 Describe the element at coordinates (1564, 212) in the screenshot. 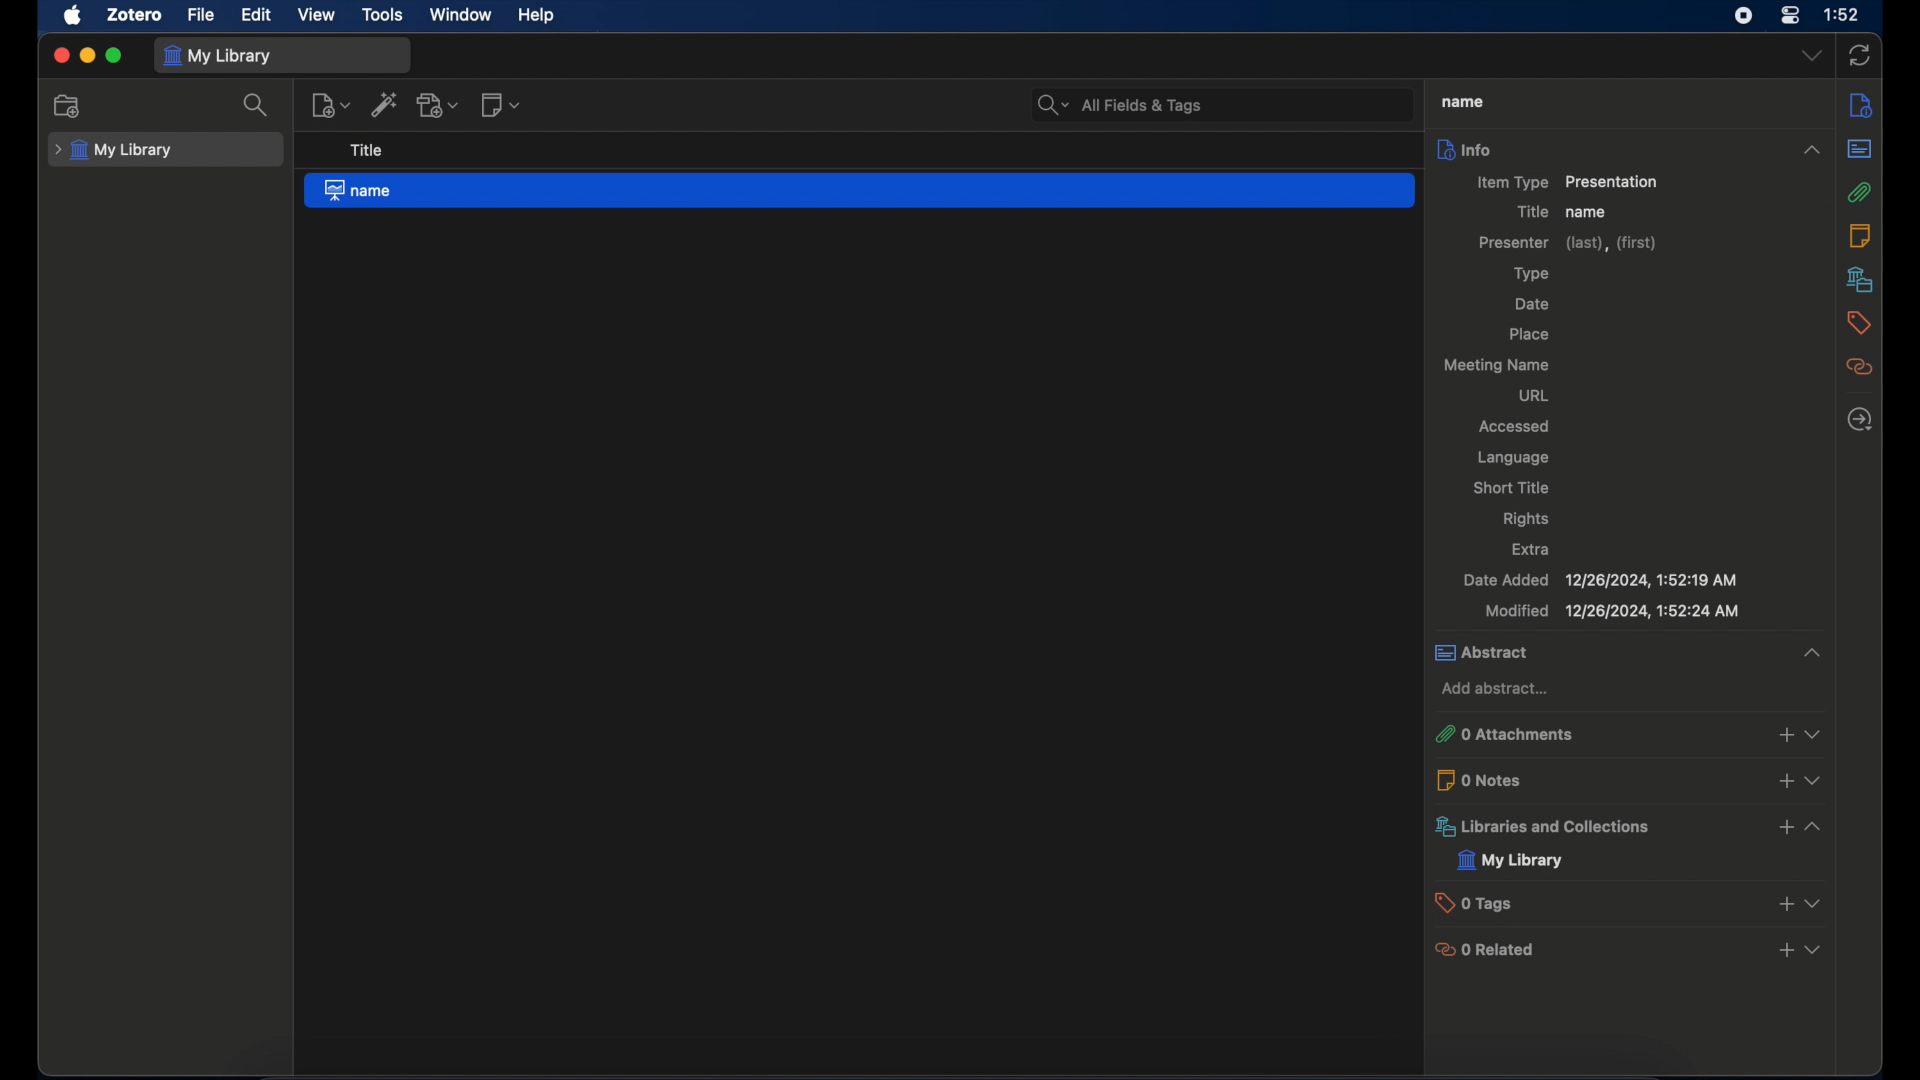

I see `title name` at that location.